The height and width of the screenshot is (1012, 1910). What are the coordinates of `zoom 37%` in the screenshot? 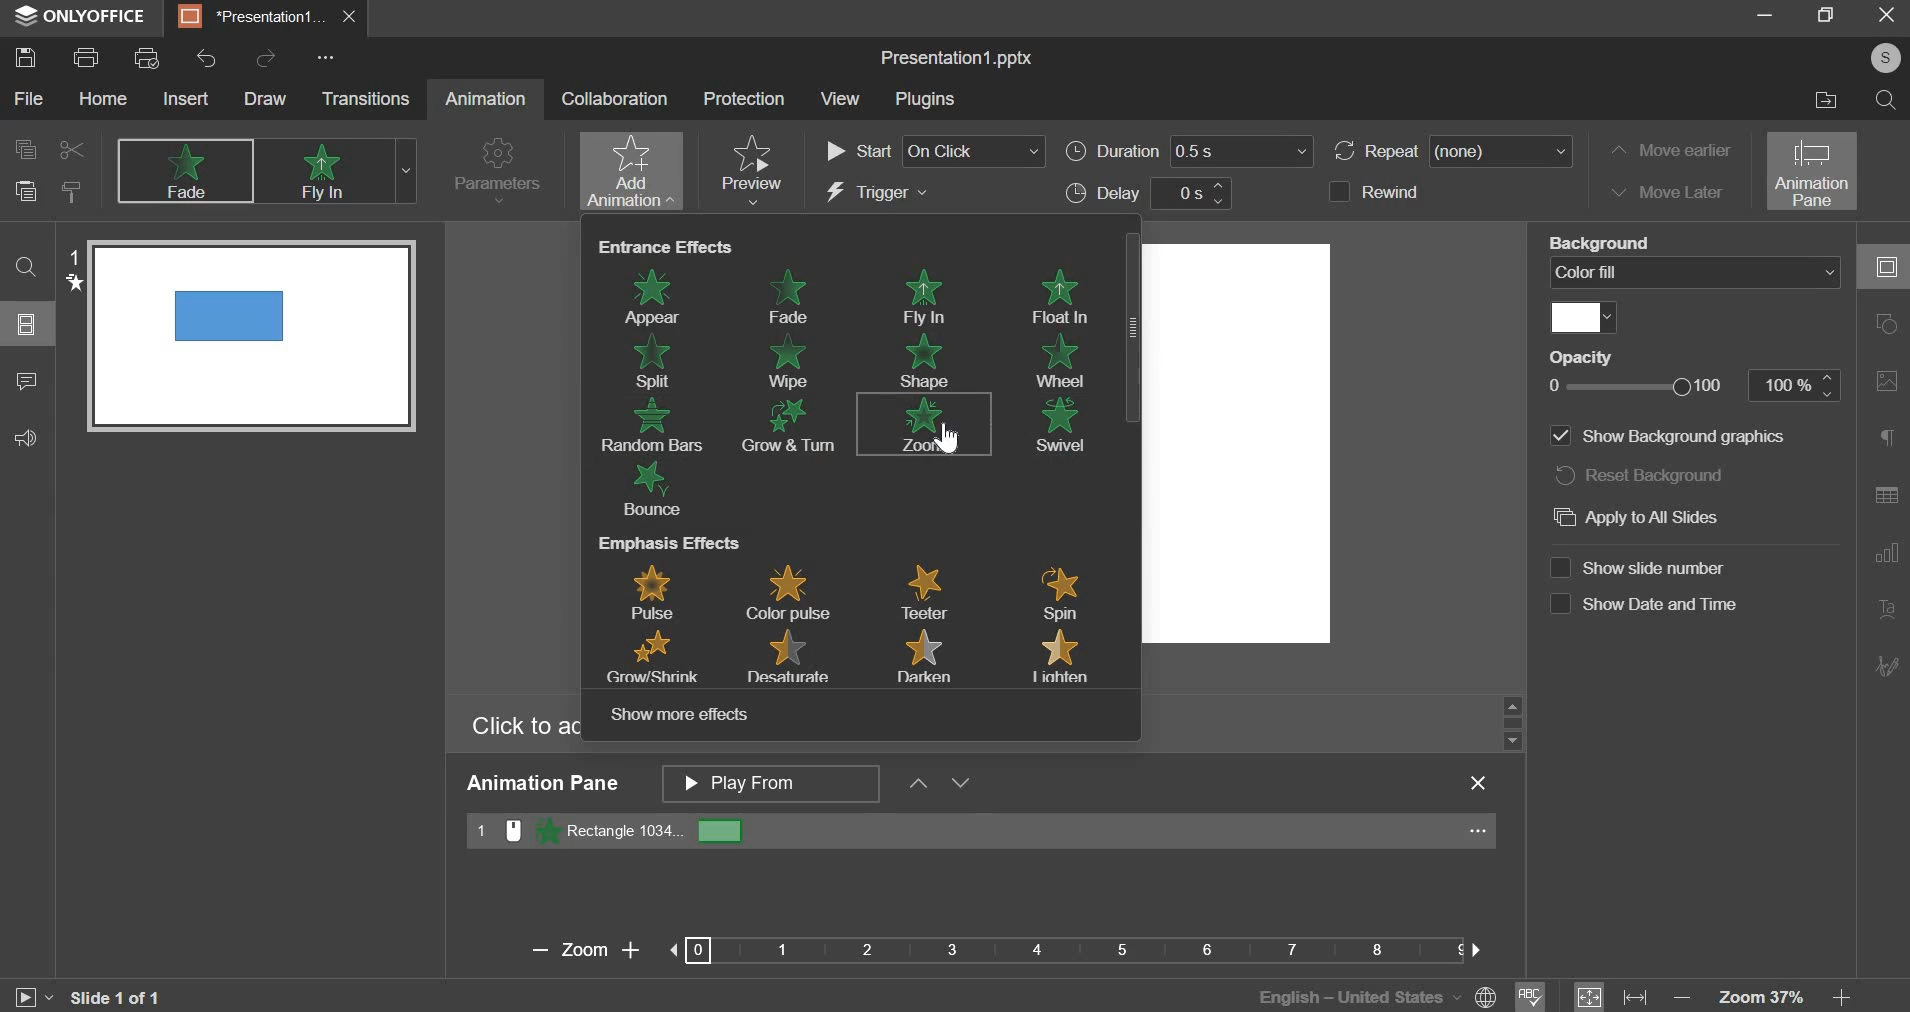 It's located at (1761, 994).